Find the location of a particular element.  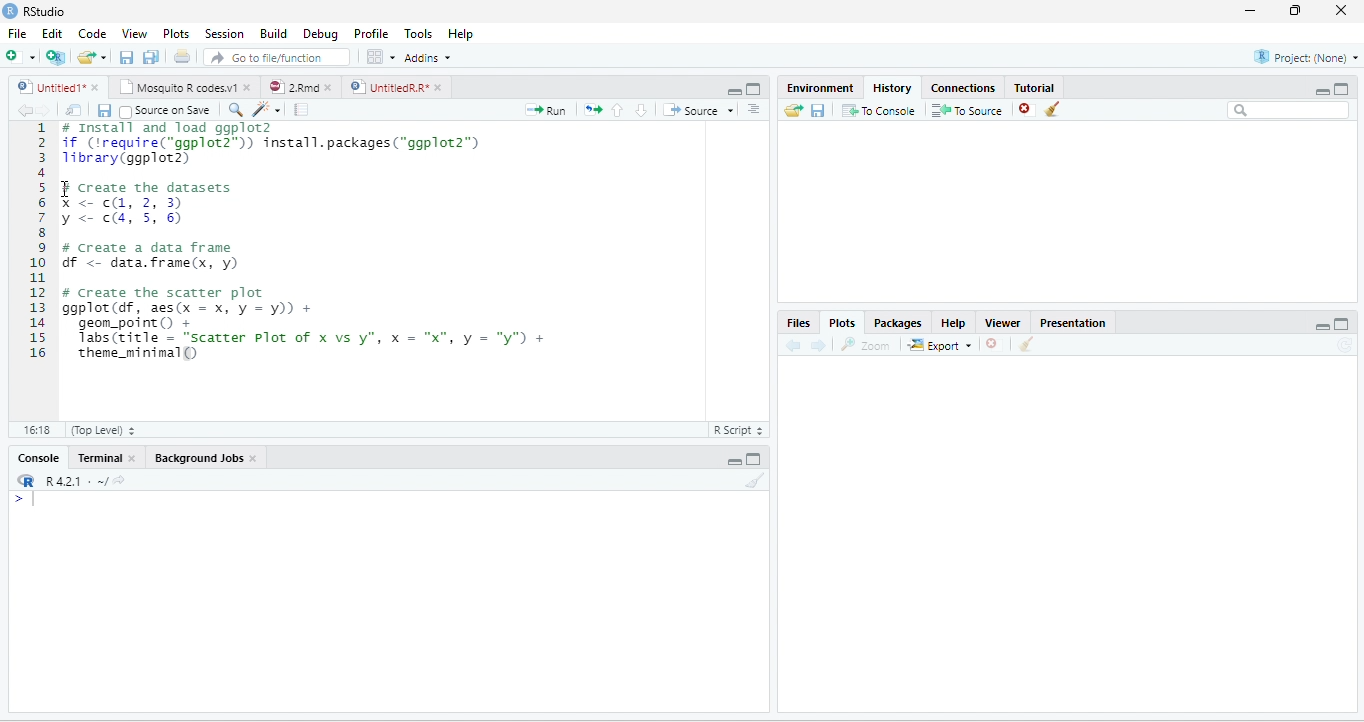

Files is located at coordinates (798, 322).